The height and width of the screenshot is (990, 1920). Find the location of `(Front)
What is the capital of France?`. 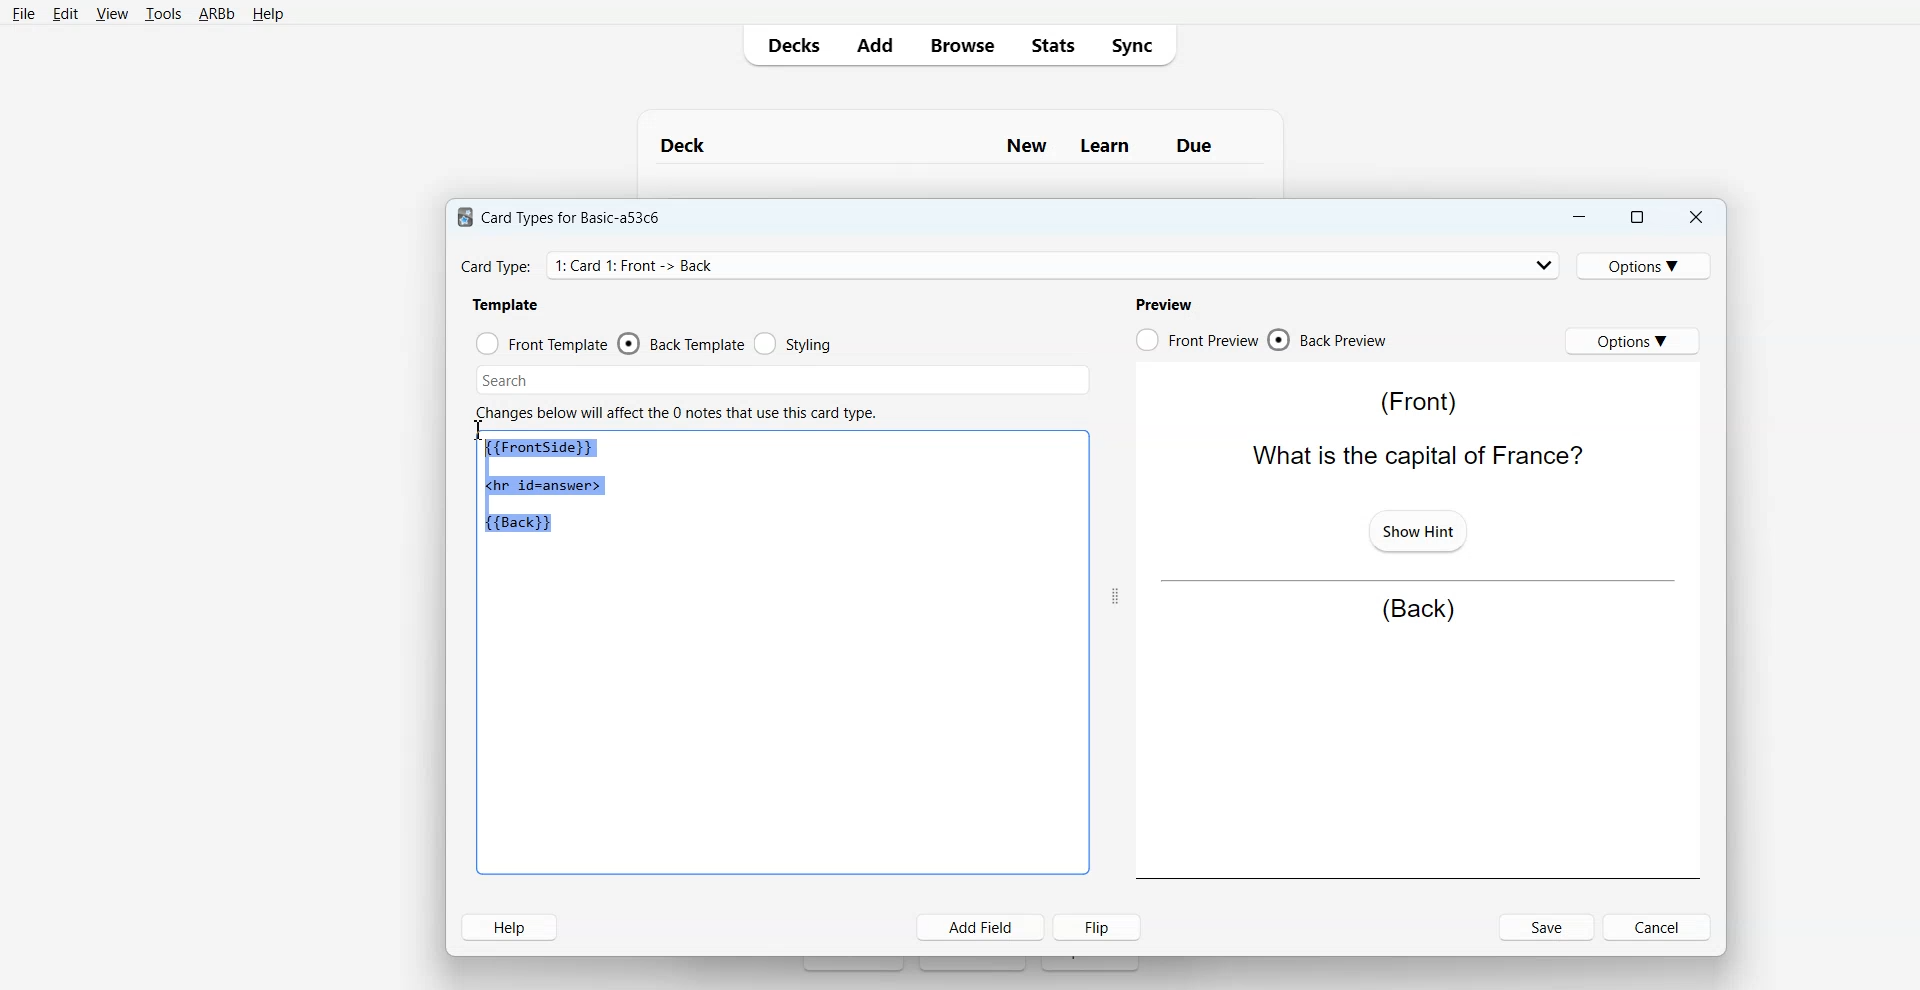

(Front)
What is the capital of France? is located at coordinates (1413, 429).